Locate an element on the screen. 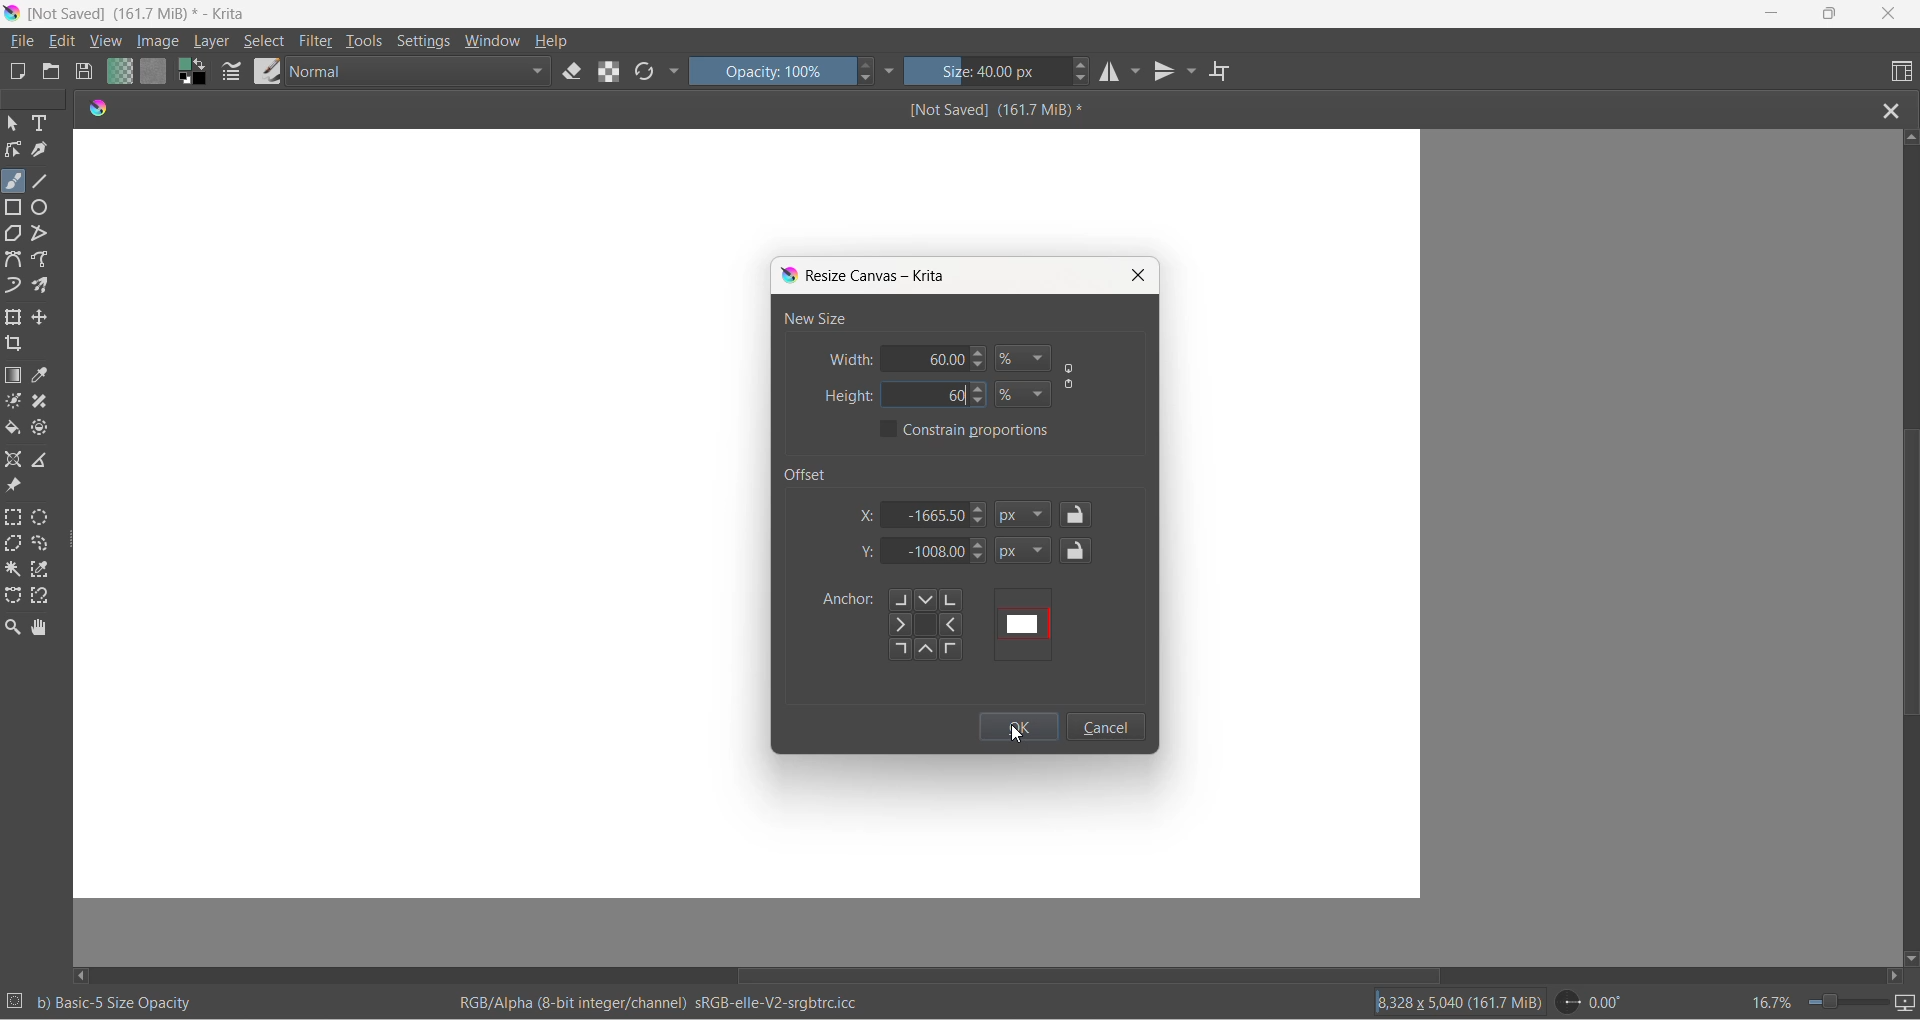  open document is located at coordinates (51, 72).